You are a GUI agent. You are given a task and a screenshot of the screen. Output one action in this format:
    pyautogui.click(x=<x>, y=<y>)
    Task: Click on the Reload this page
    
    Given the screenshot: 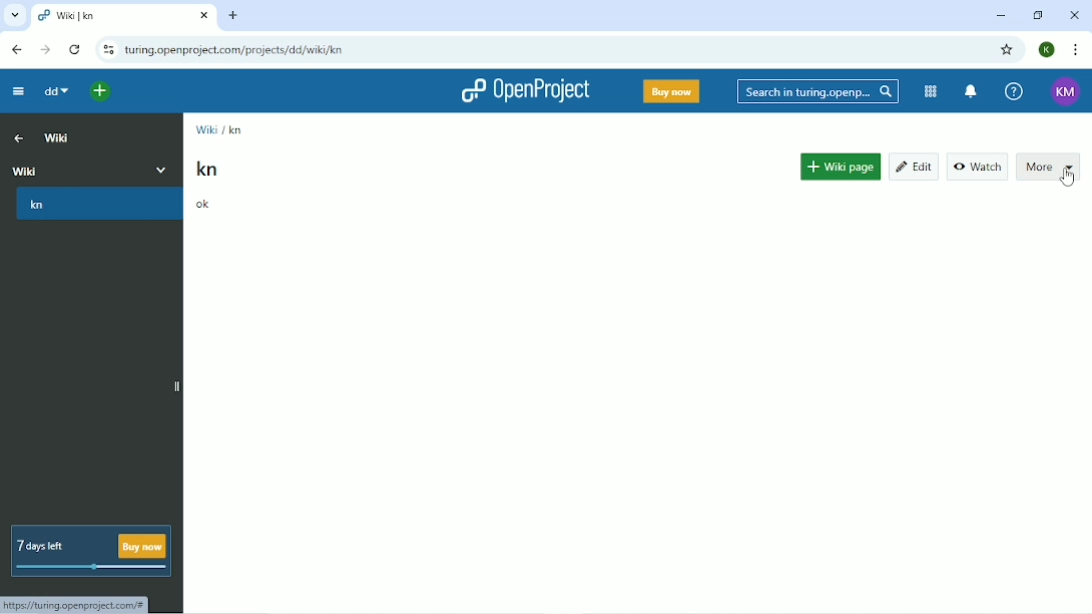 What is the action you would take?
    pyautogui.click(x=73, y=49)
    